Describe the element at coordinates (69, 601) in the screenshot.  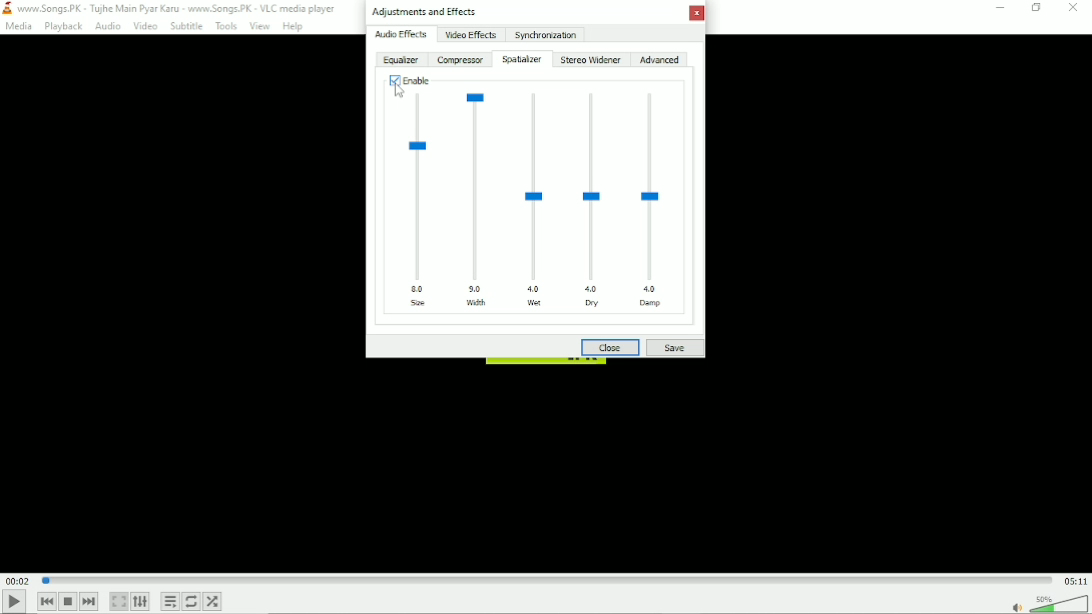
I see `Stop playback` at that location.